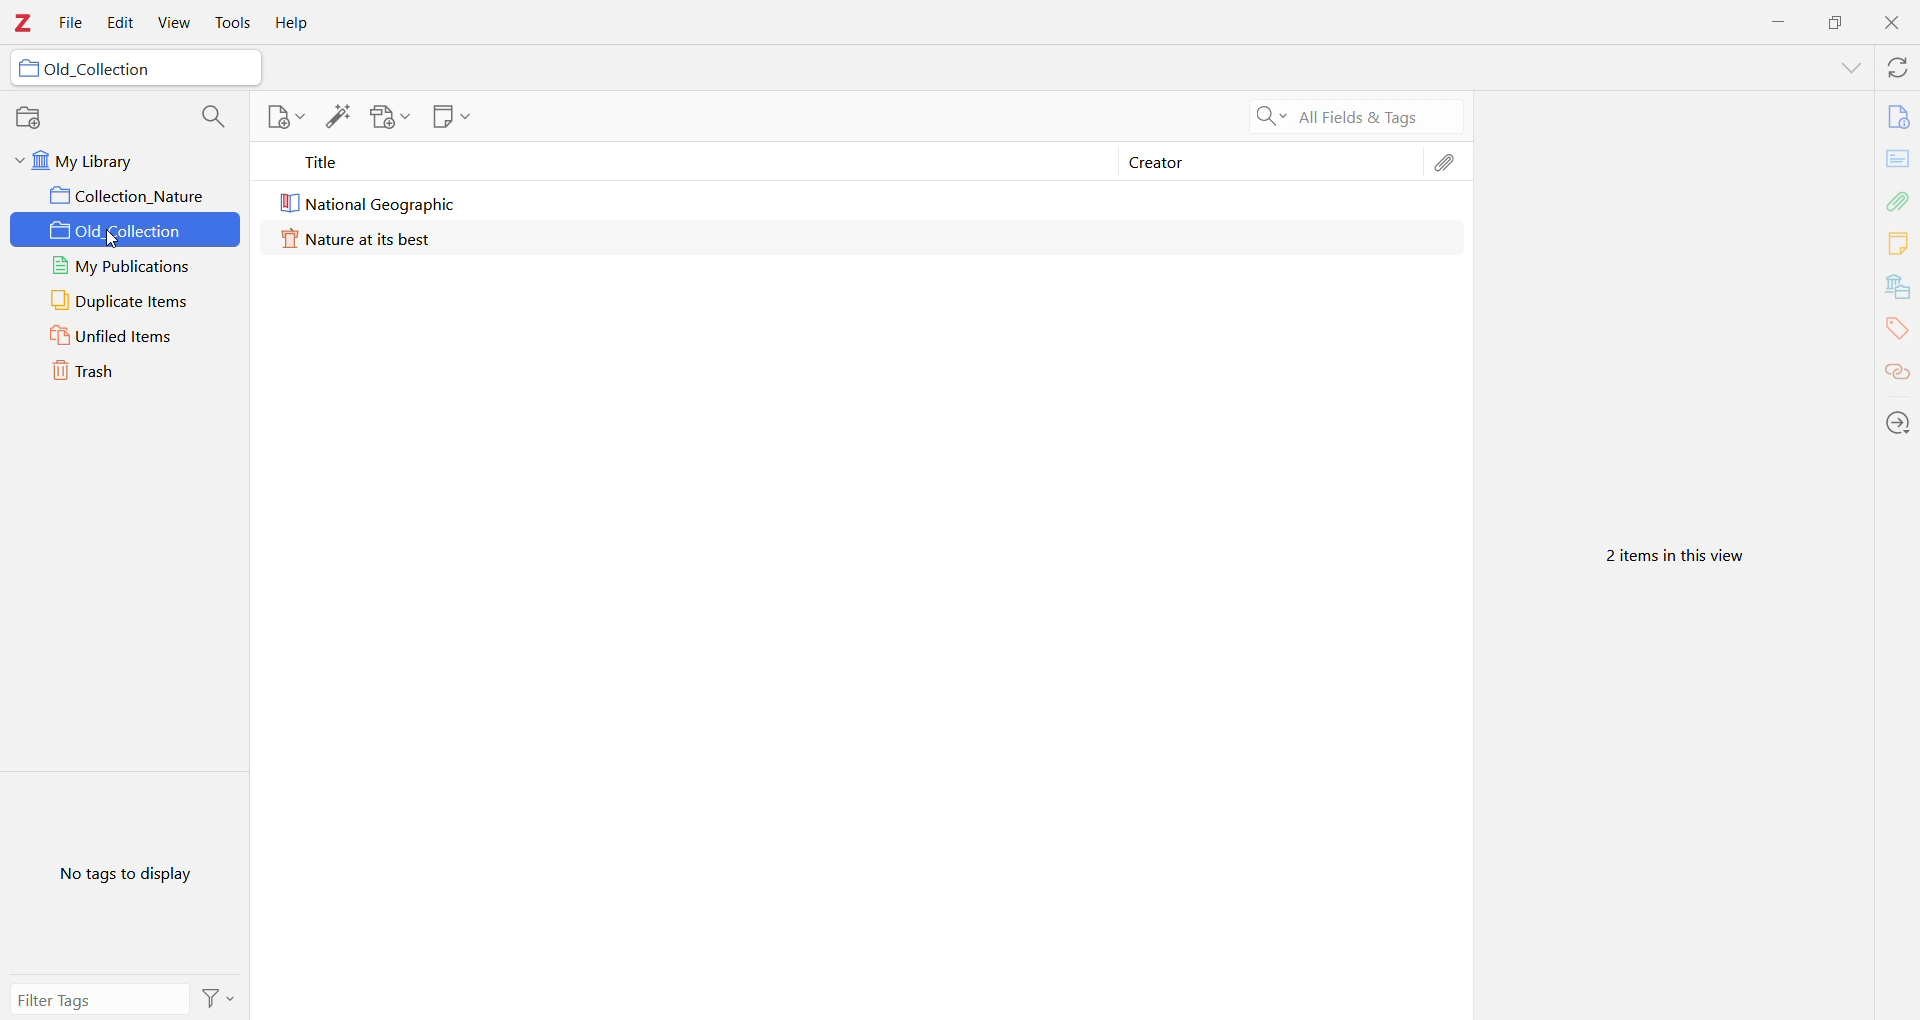 This screenshot has width=1920, height=1020. Describe the element at coordinates (221, 997) in the screenshot. I see `Actions` at that location.